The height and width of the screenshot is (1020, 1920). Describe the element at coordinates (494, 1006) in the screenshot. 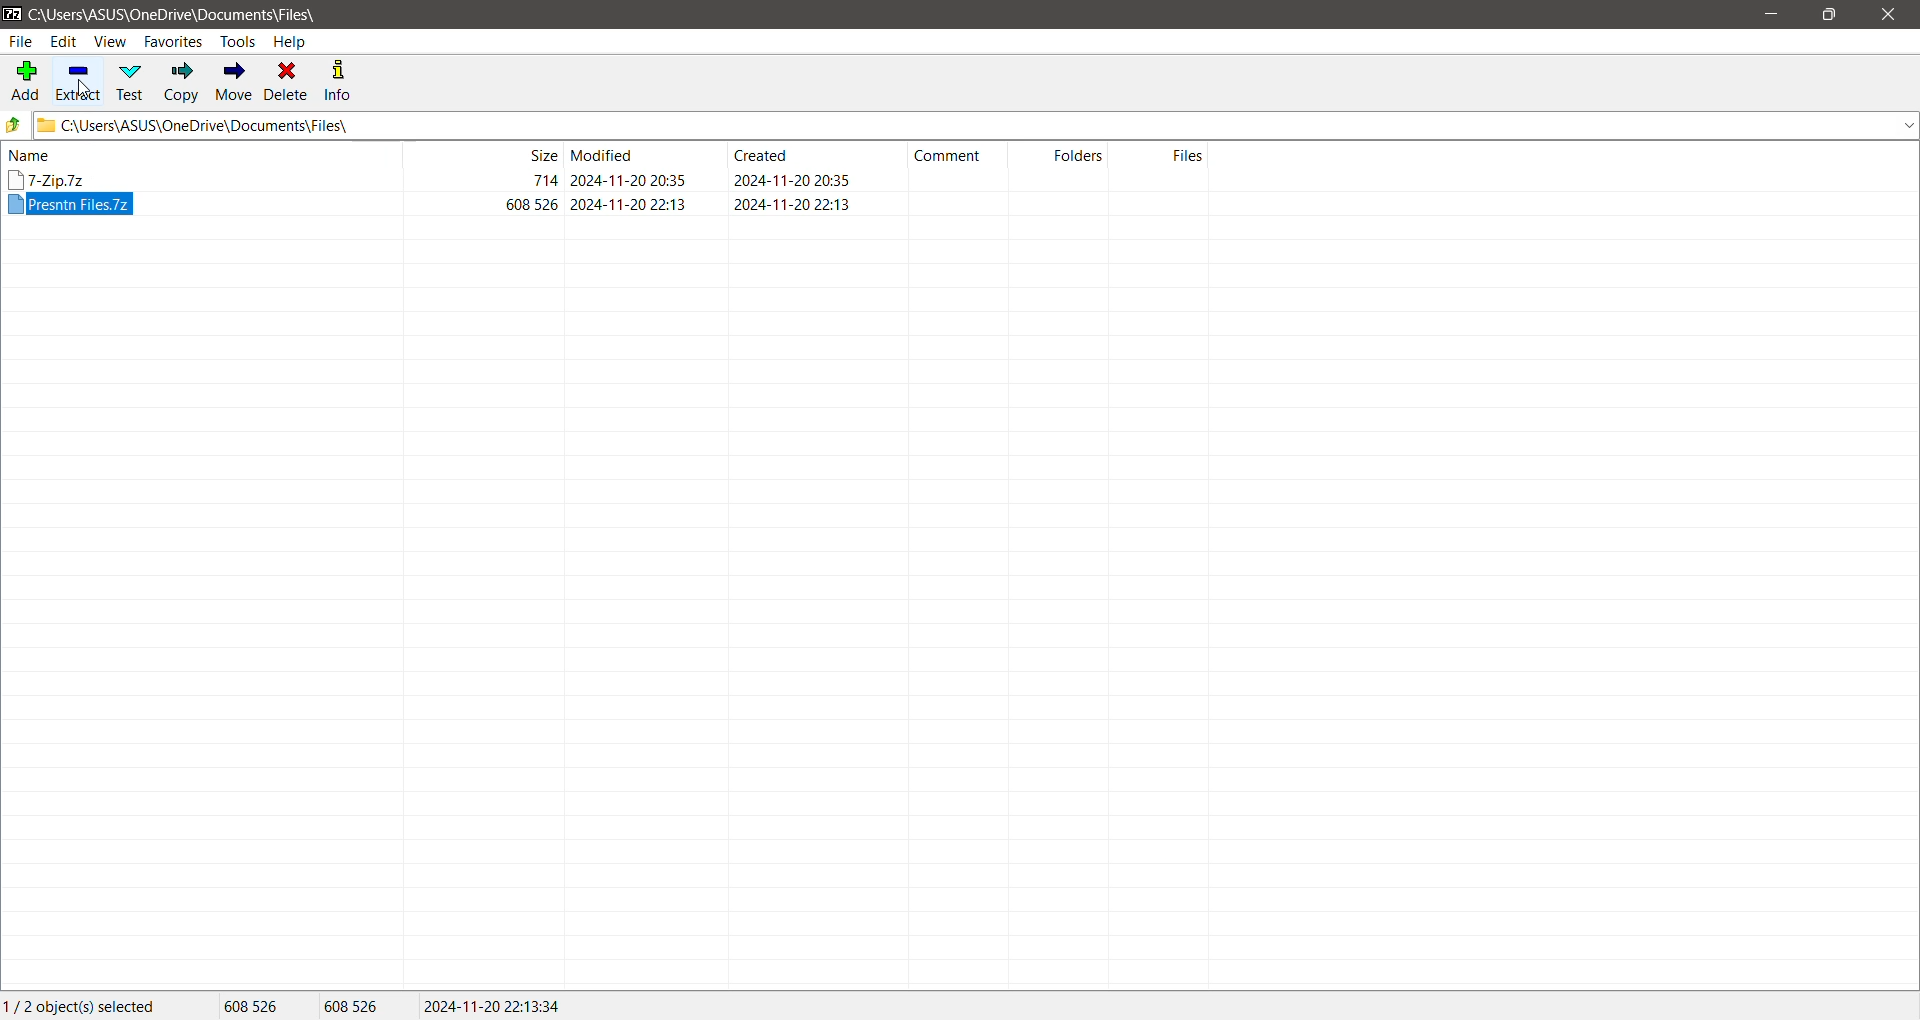

I see `Modified Date of the selected file` at that location.